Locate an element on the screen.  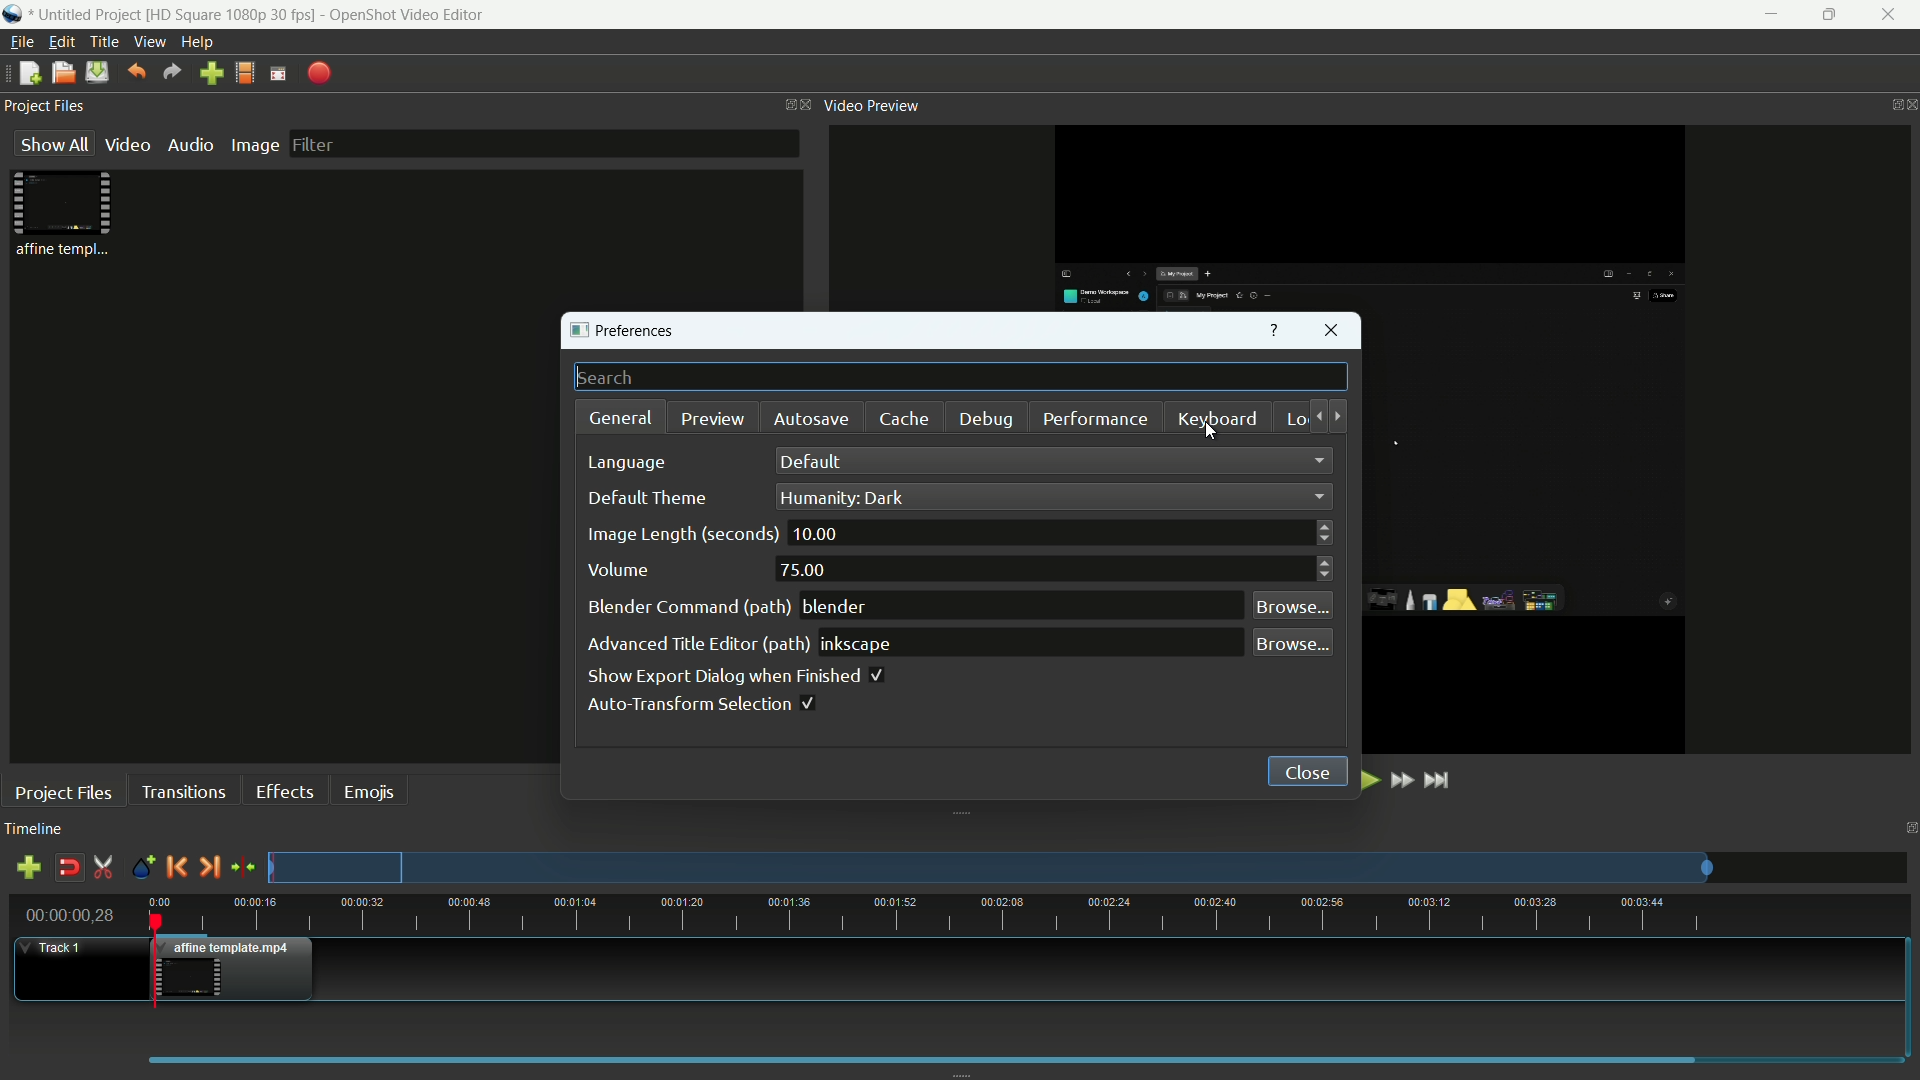
next marker is located at coordinates (209, 866).